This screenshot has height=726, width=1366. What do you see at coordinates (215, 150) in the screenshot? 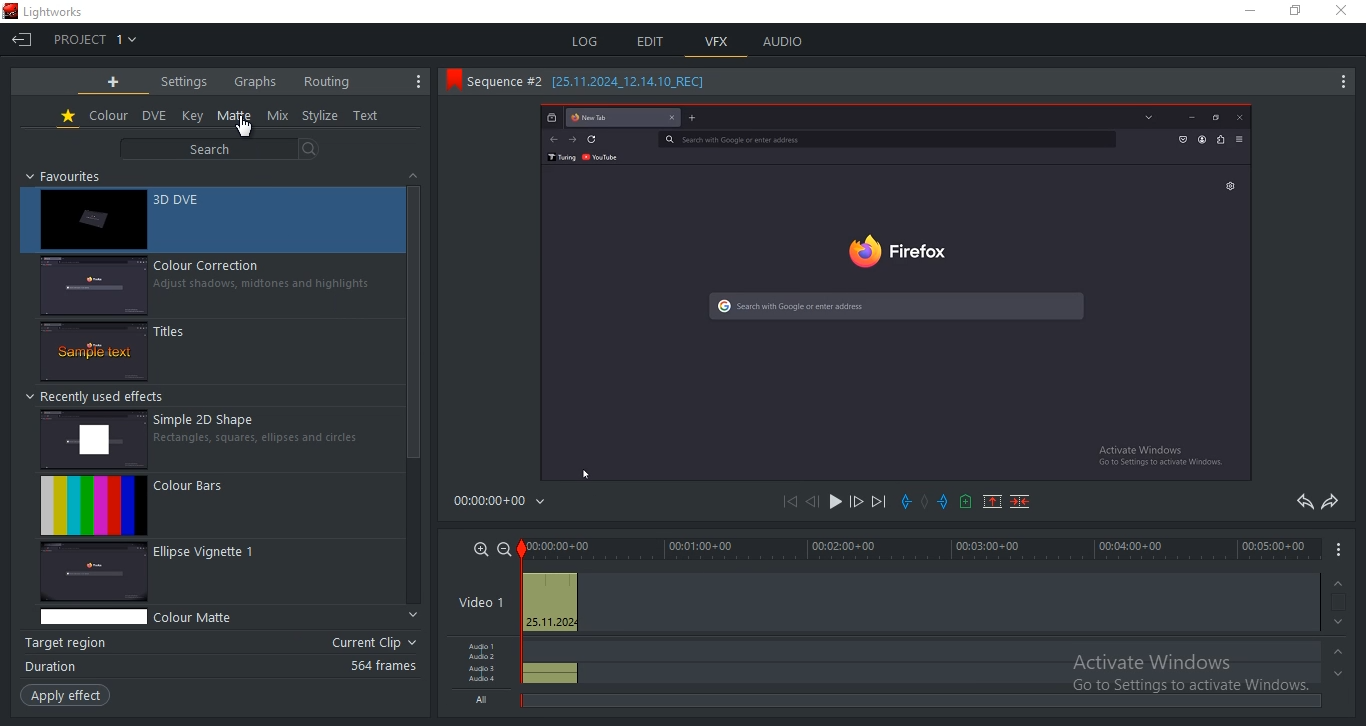
I see `search` at bounding box center [215, 150].